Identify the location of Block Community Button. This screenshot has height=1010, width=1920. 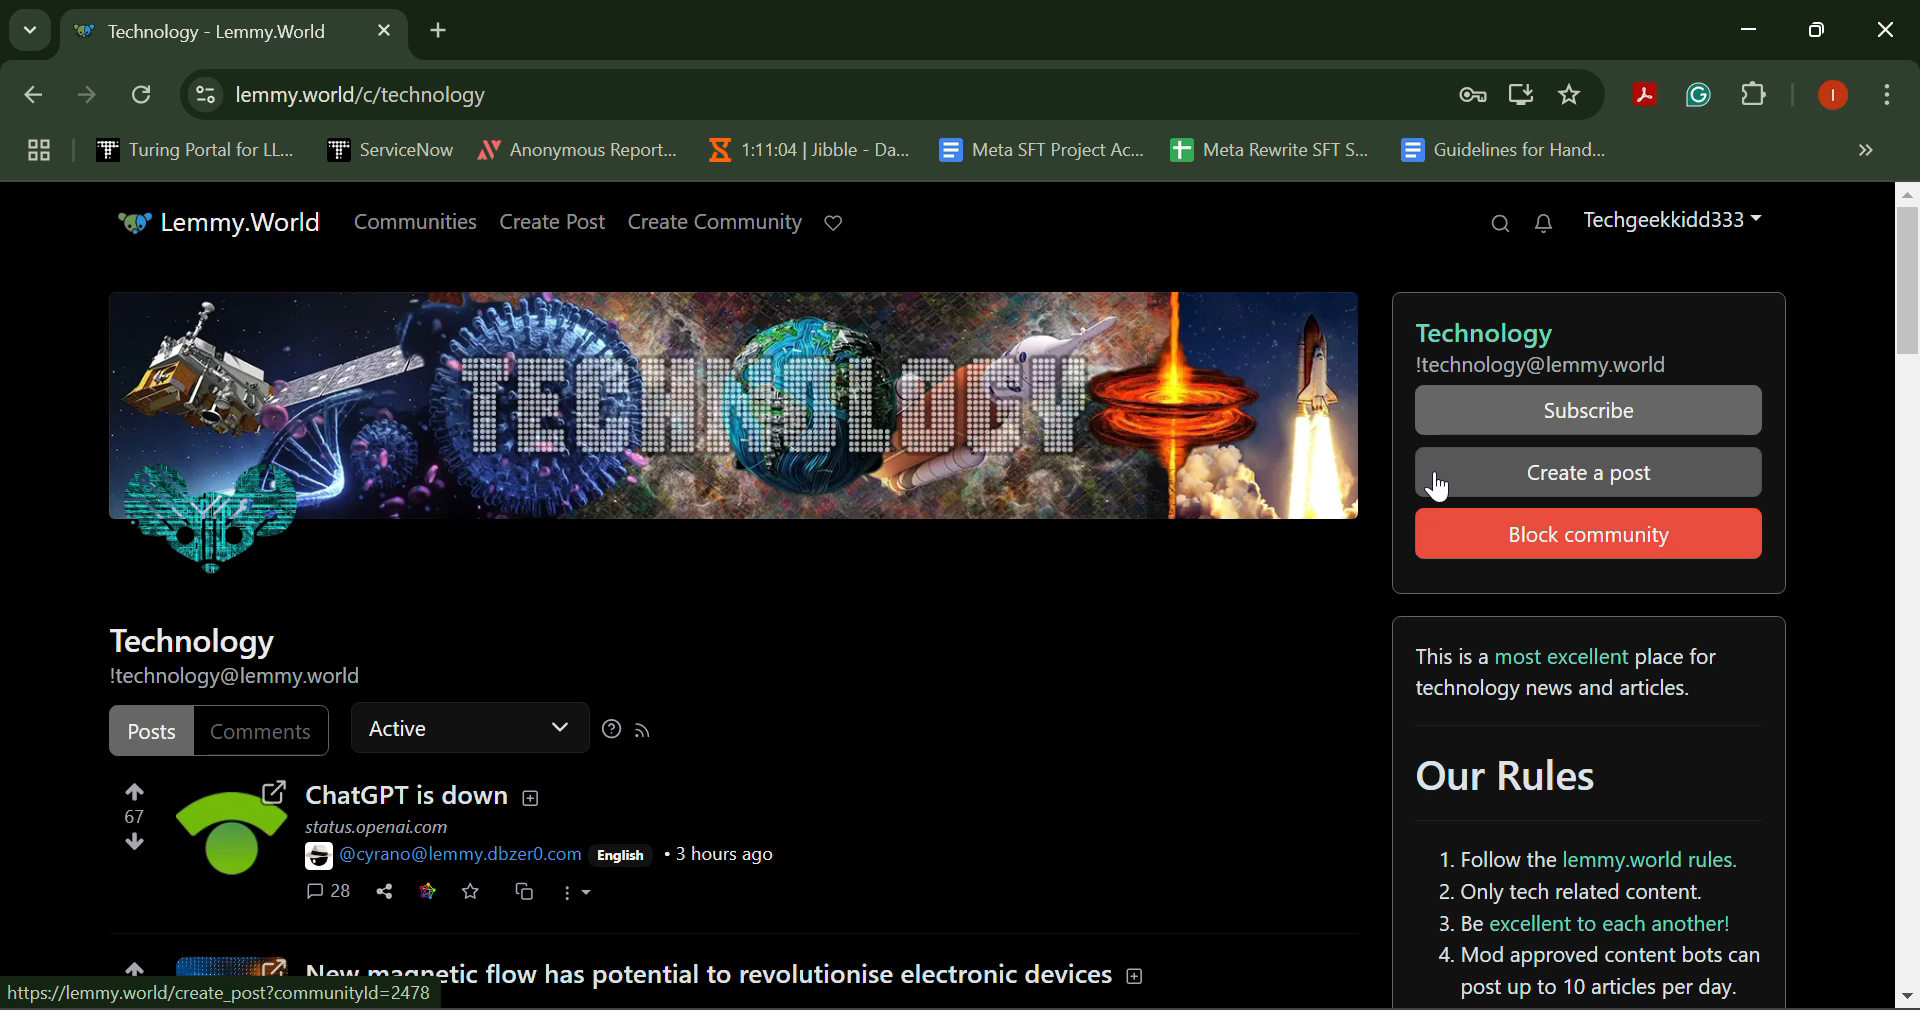
(1584, 532).